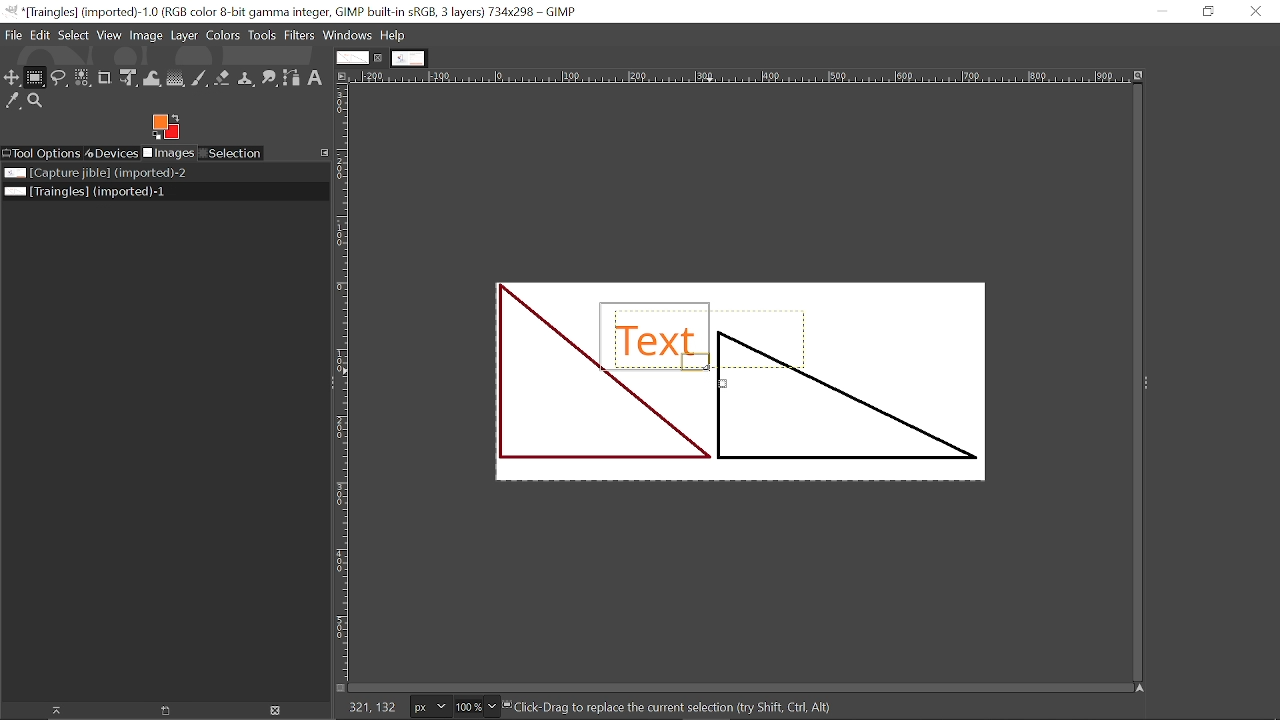  I want to click on 155,31, so click(370, 705).